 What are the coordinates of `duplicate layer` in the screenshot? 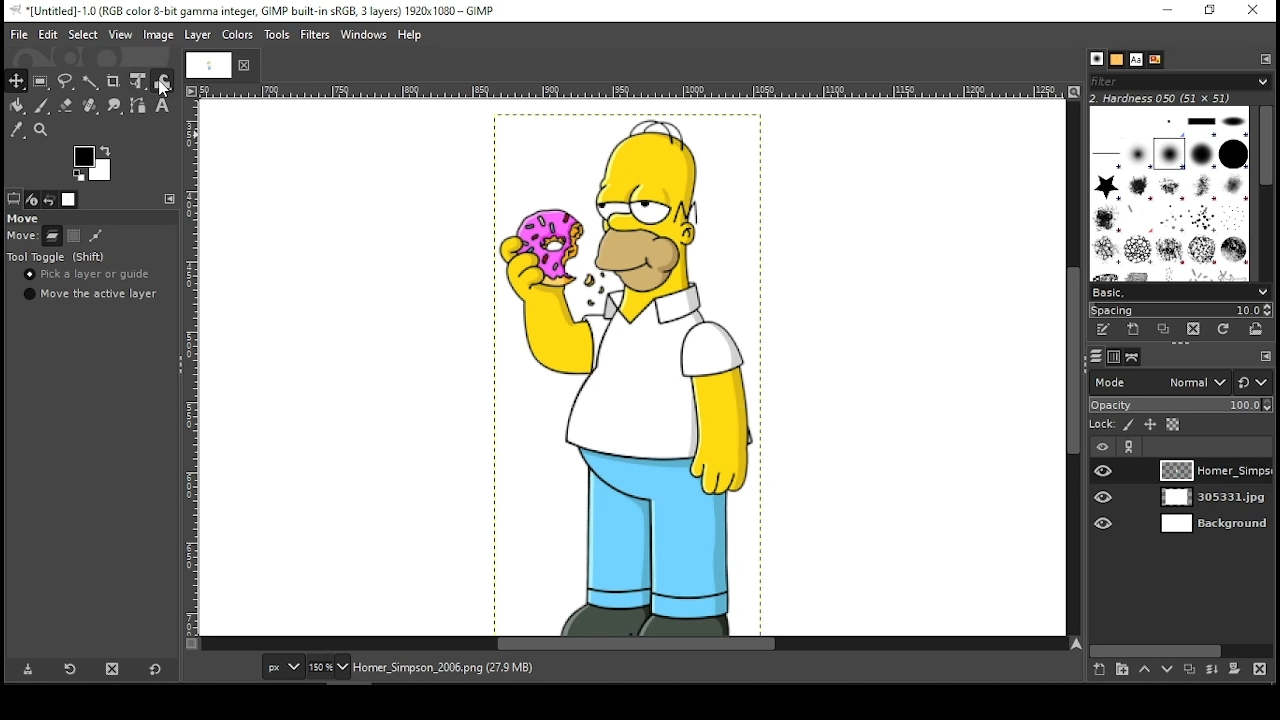 It's located at (1188, 671).